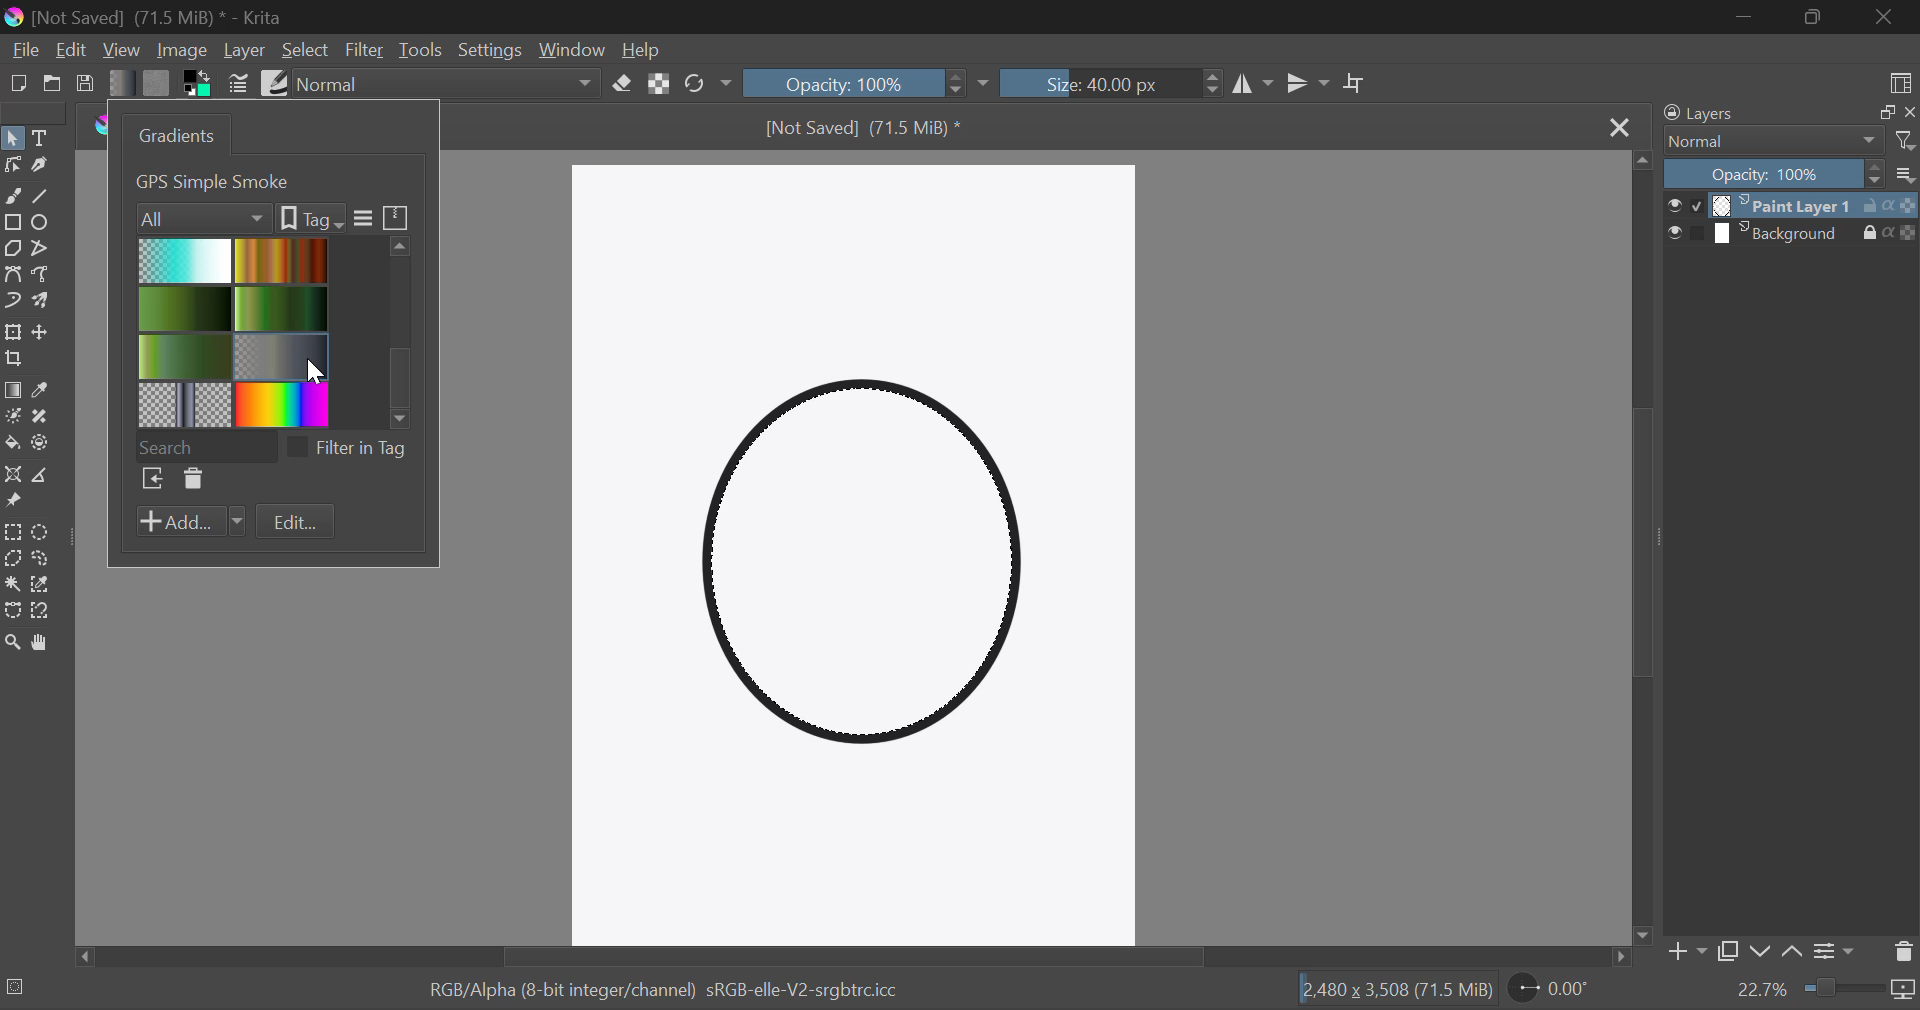  What do you see at coordinates (1900, 82) in the screenshot?
I see `Choose Workspace` at bounding box center [1900, 82].